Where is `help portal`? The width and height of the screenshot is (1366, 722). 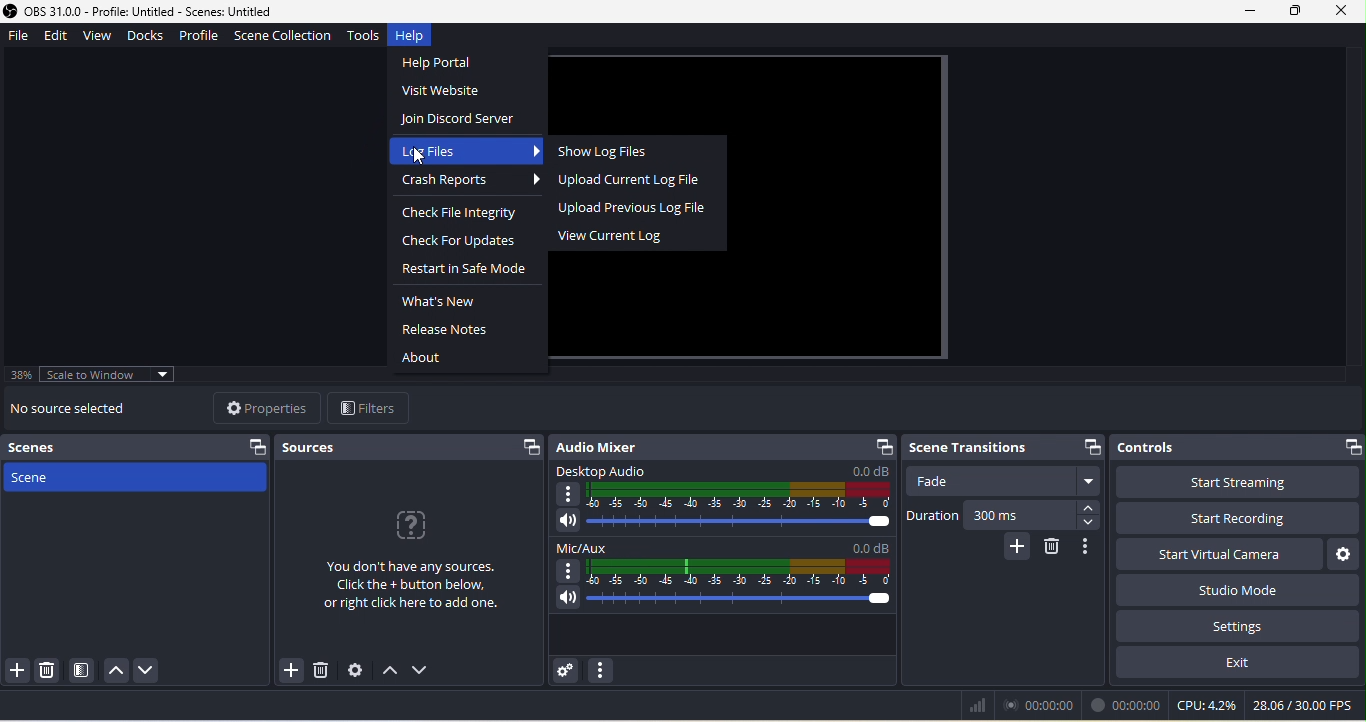
help portal is located at coordinates (448, 61).